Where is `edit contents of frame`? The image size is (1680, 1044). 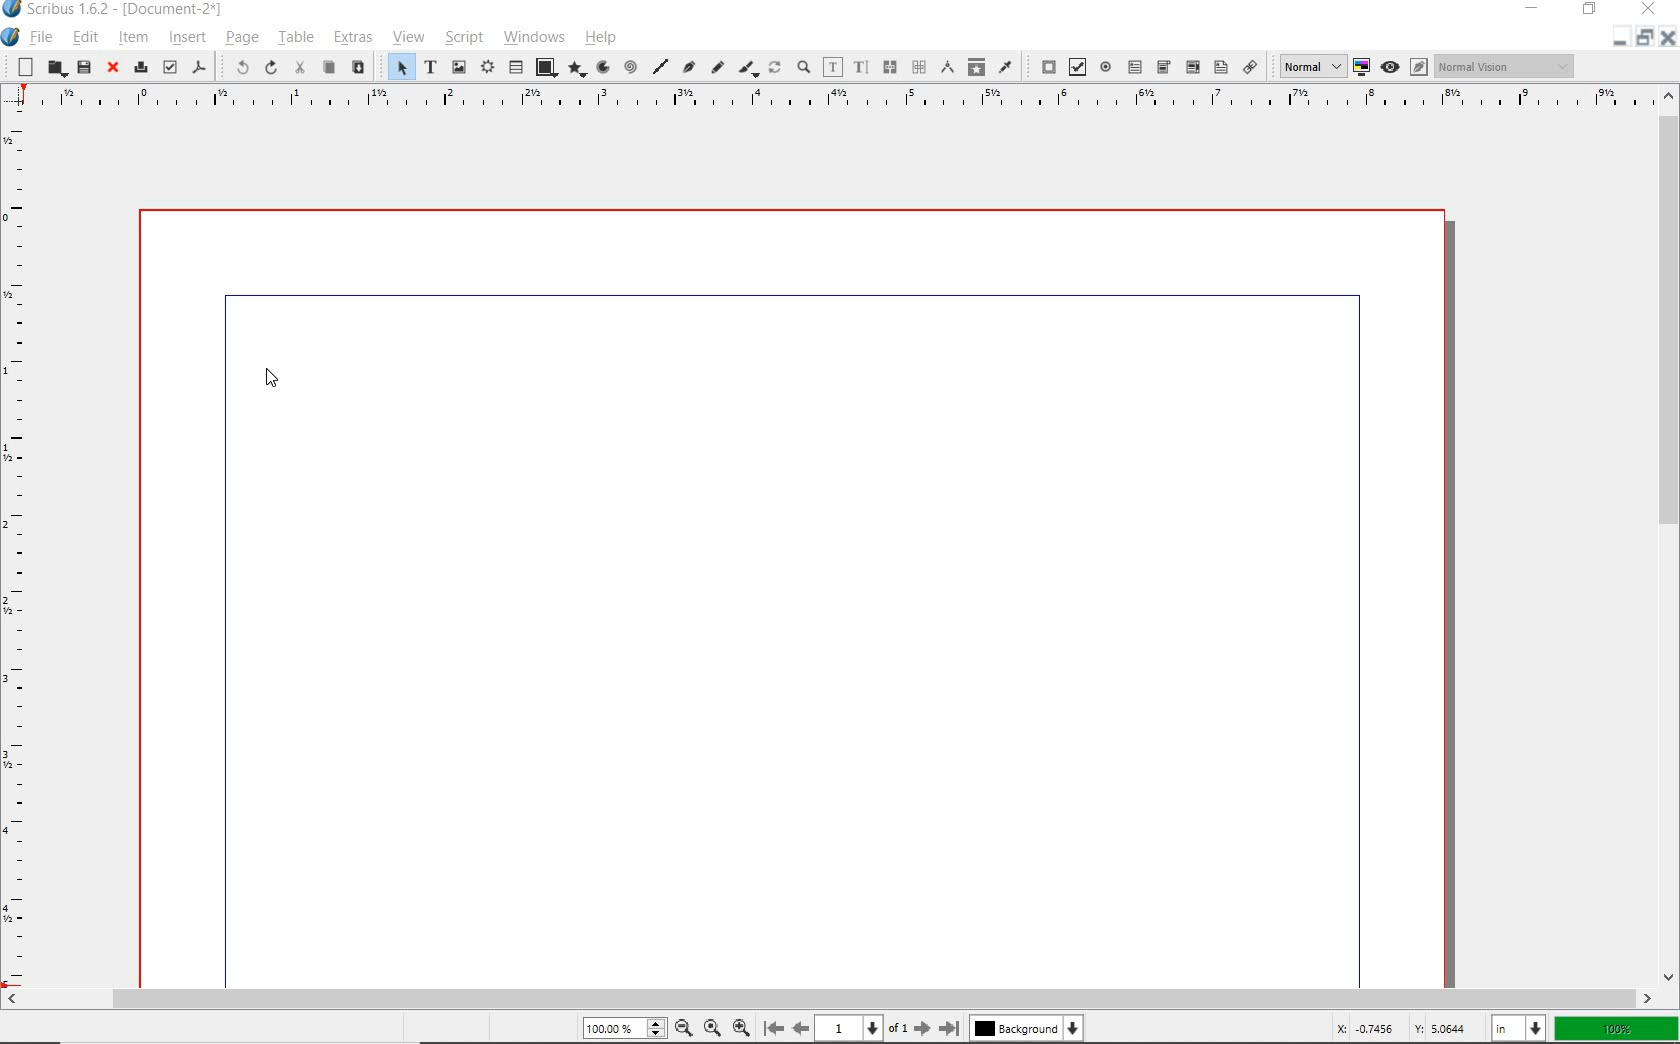
edit contents of frame is located at coordinates (832, 67).